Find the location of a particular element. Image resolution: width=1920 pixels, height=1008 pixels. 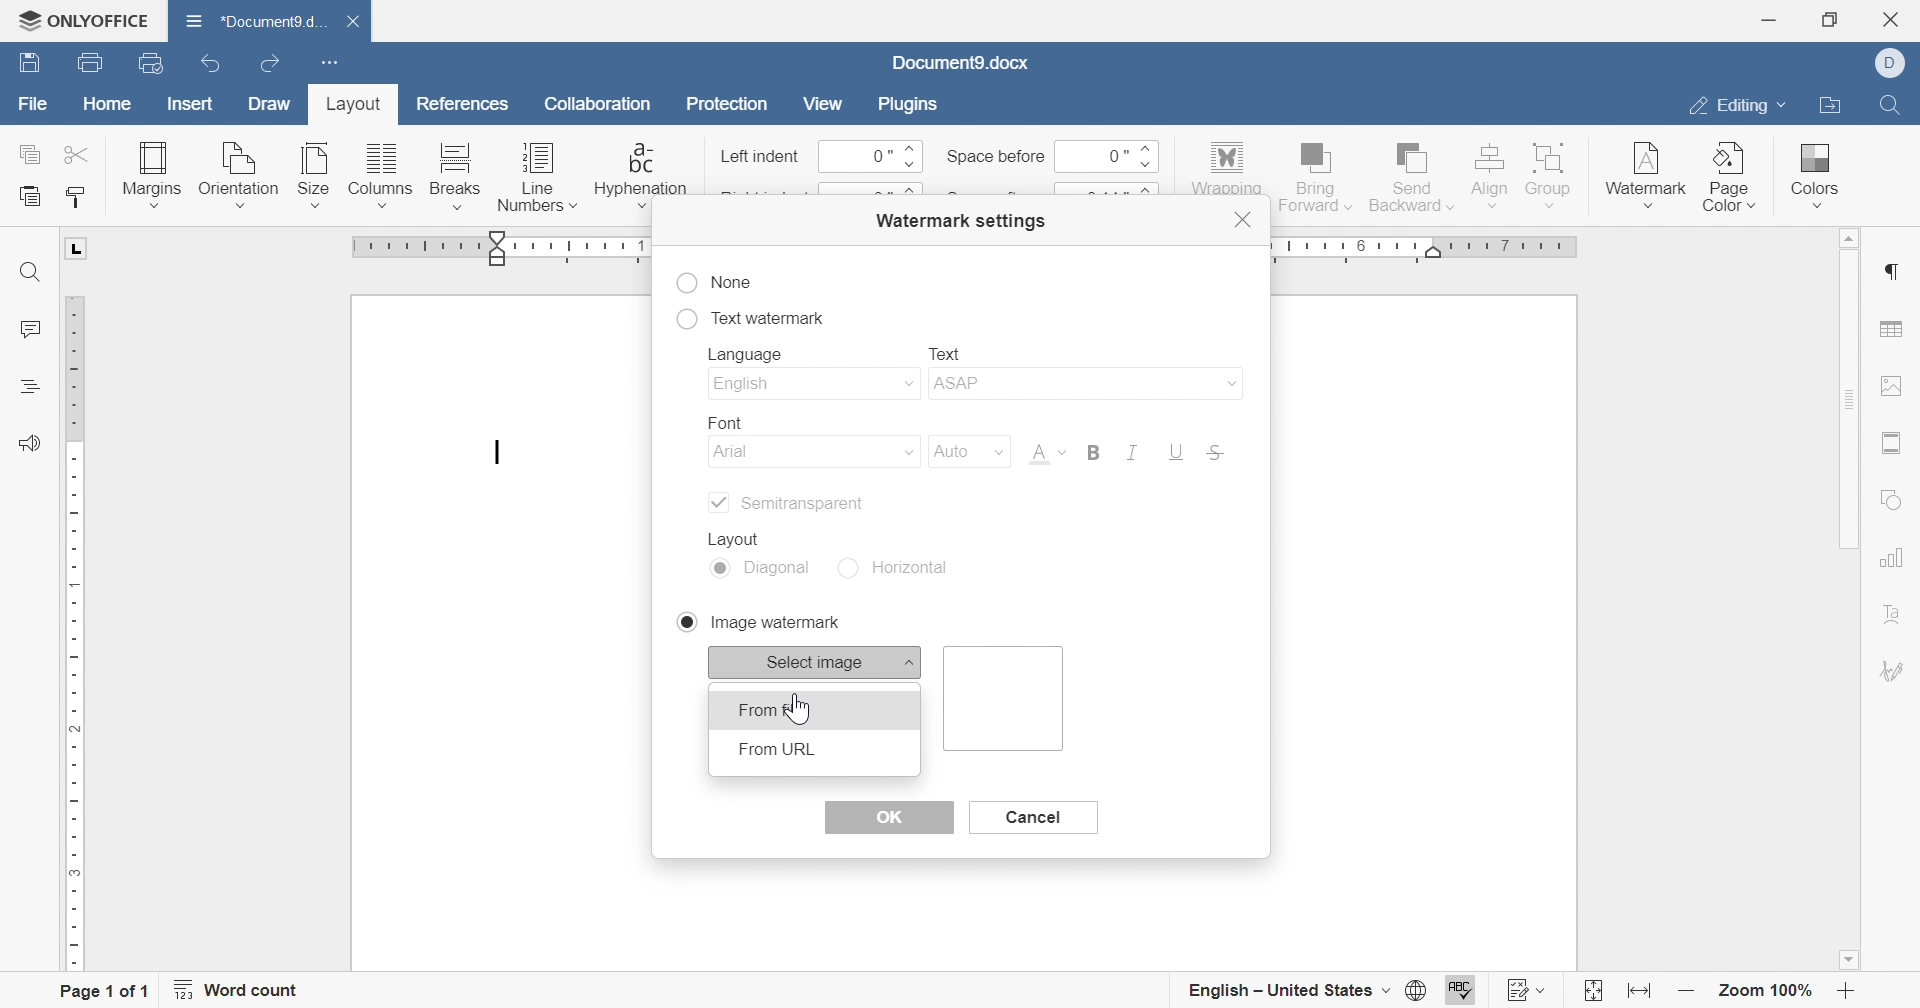

dell is located at coordinates (1897, 64).